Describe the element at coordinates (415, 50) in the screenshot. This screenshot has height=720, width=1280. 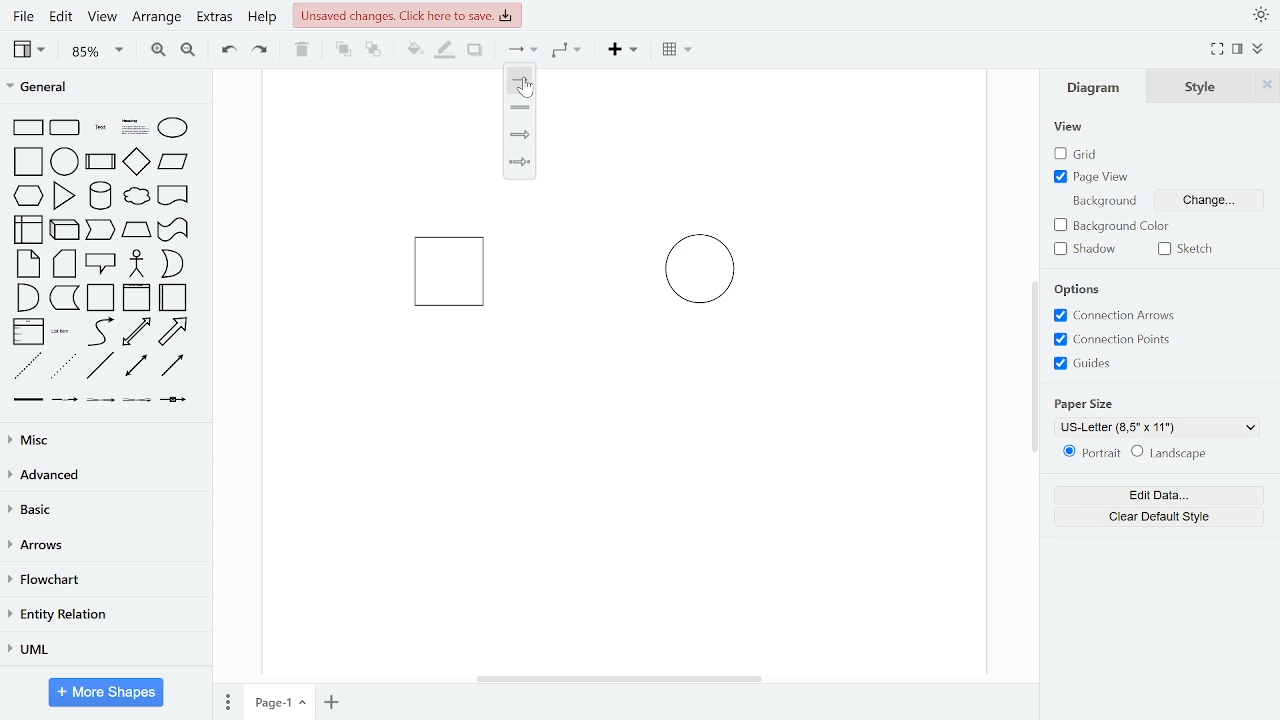
I see `fill color` at that location.